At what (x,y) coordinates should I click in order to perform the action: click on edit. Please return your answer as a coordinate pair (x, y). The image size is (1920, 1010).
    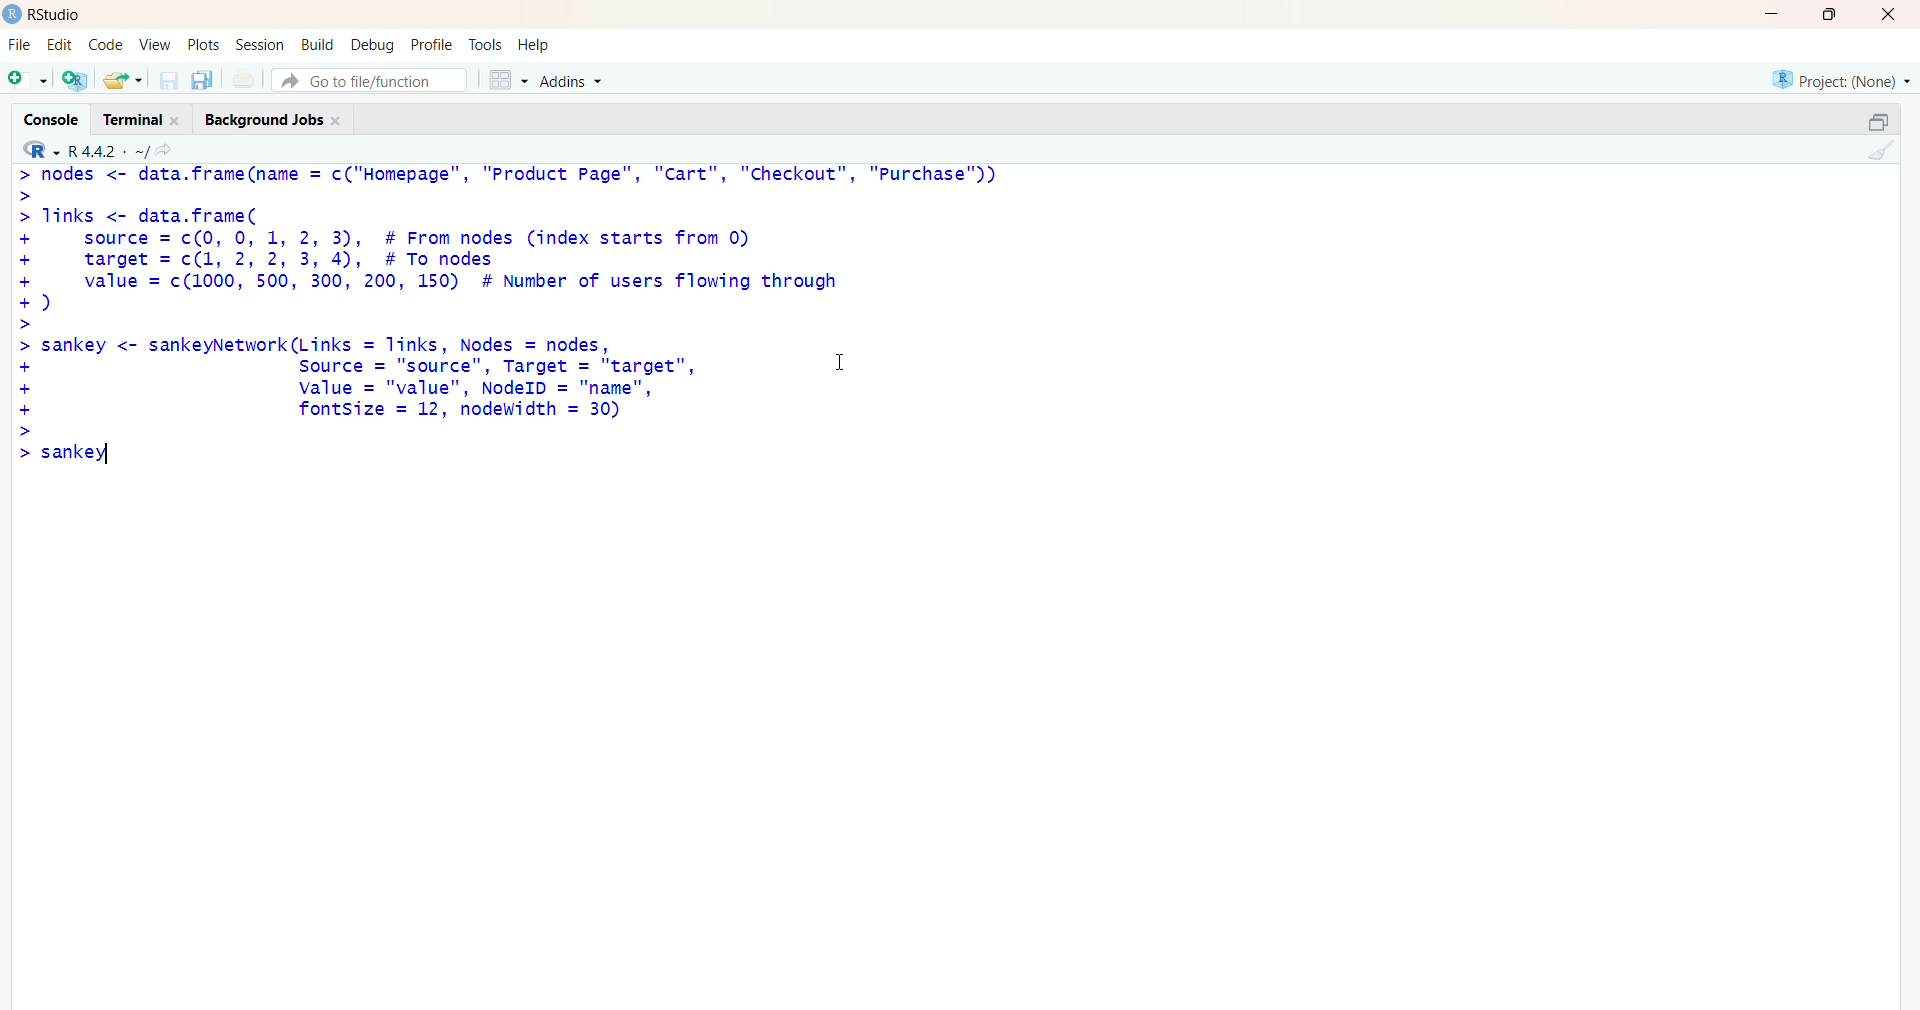
    Looking at the image, I should click on (58, 45).